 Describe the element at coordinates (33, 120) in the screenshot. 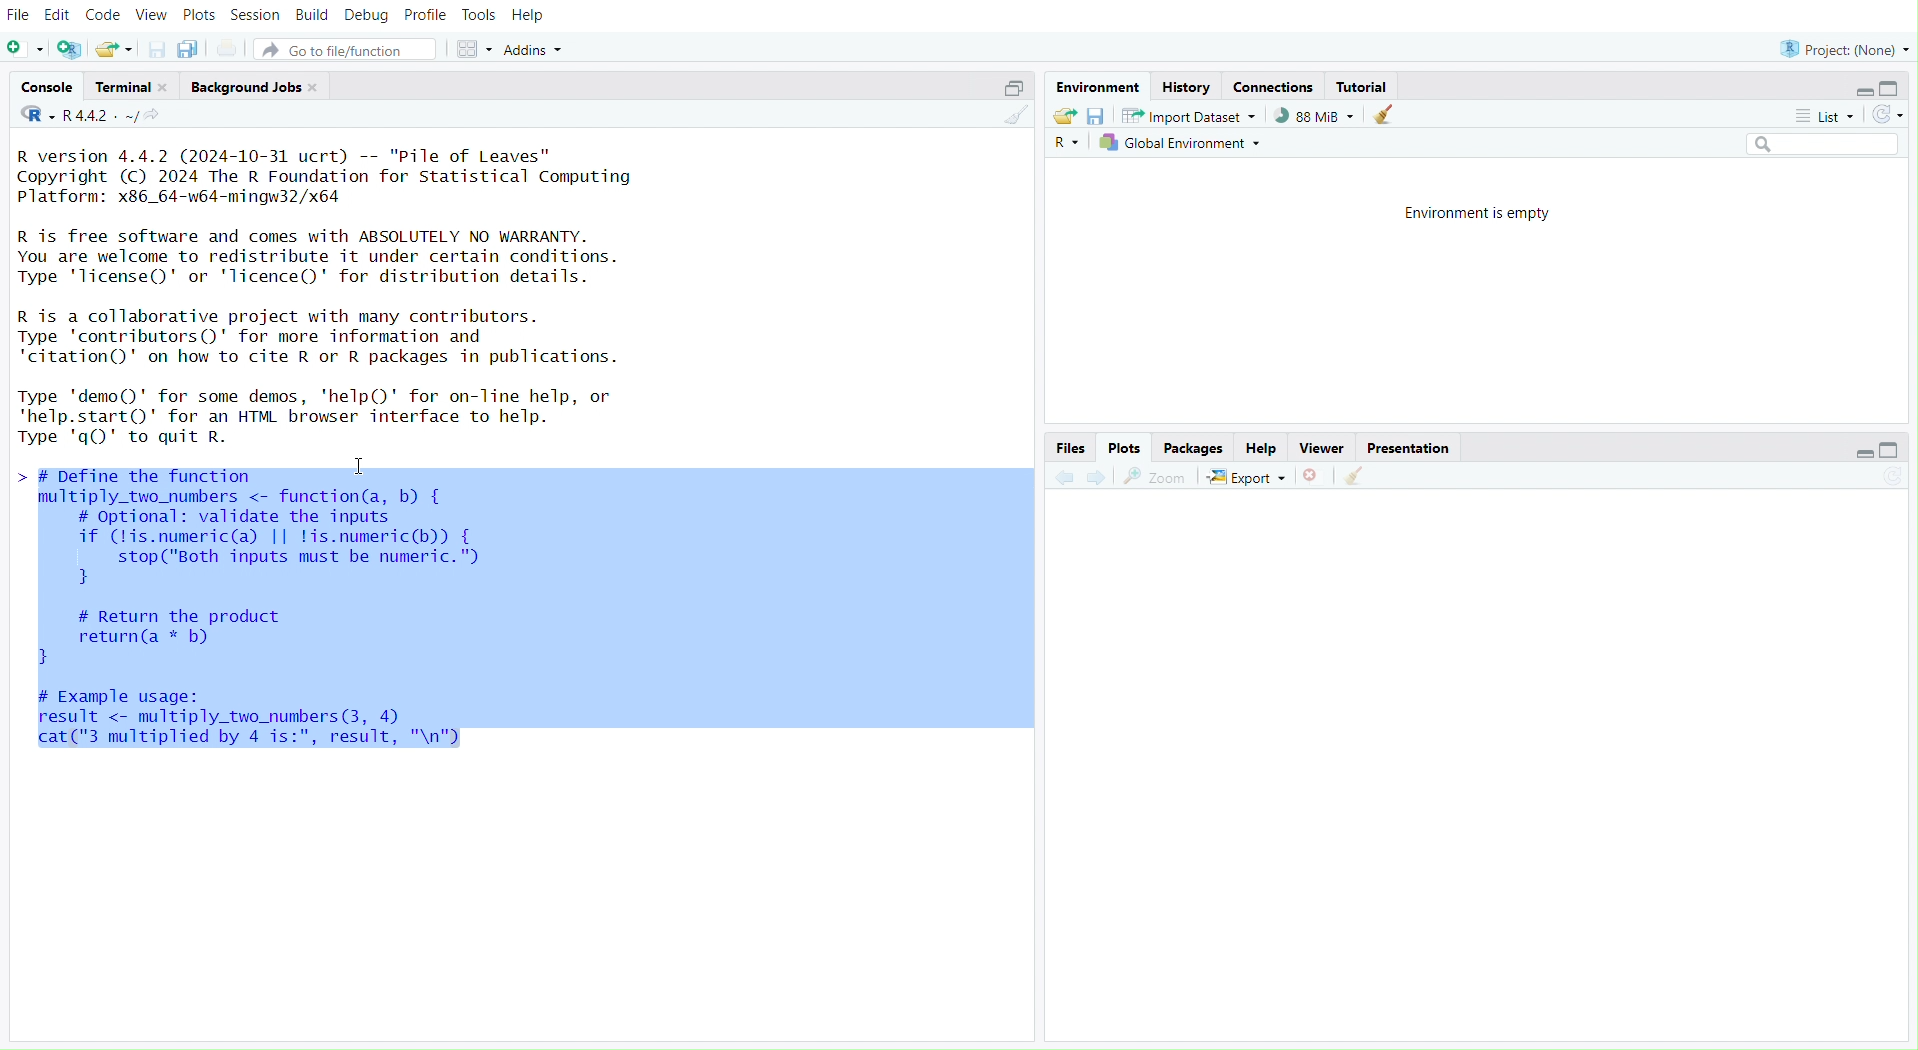

I see `R` at that location.